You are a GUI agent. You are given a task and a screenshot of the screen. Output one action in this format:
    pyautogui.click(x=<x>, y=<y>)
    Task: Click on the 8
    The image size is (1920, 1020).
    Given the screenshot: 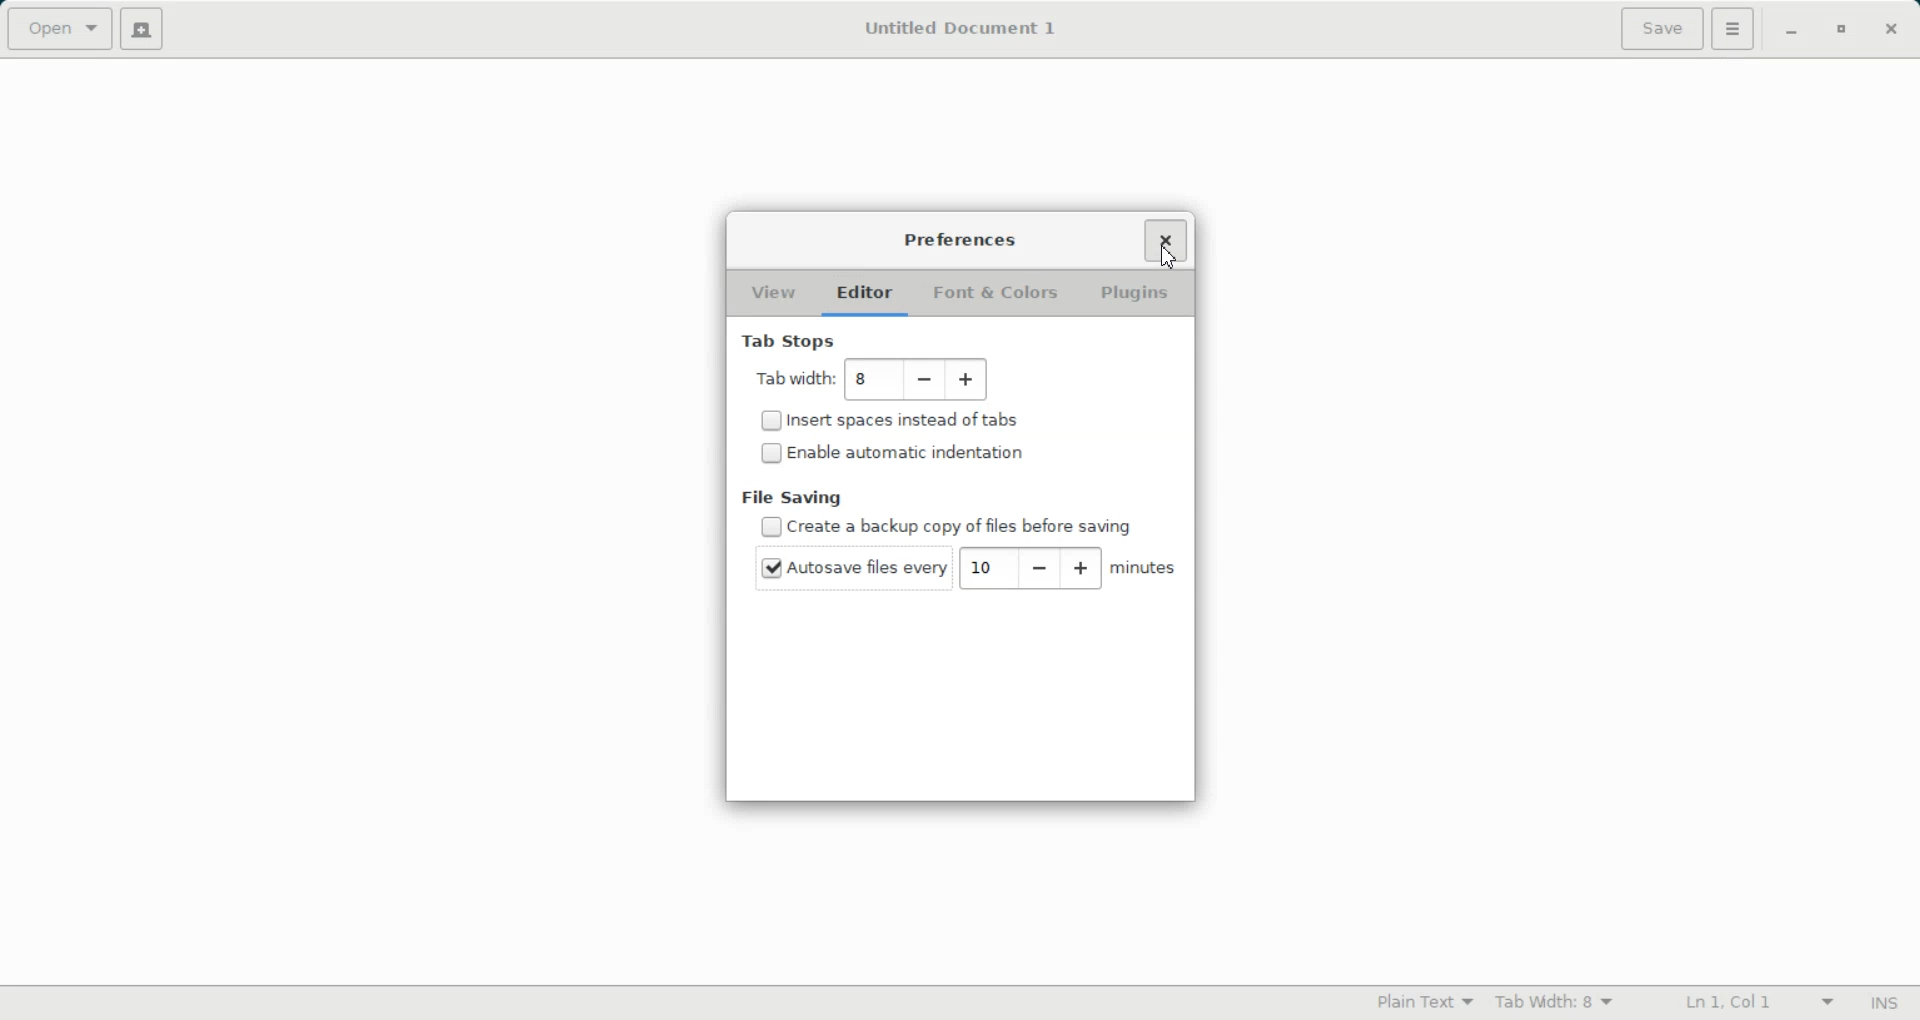 What is the action you would take?
    pyautogui.click(x=867, y=382)
    